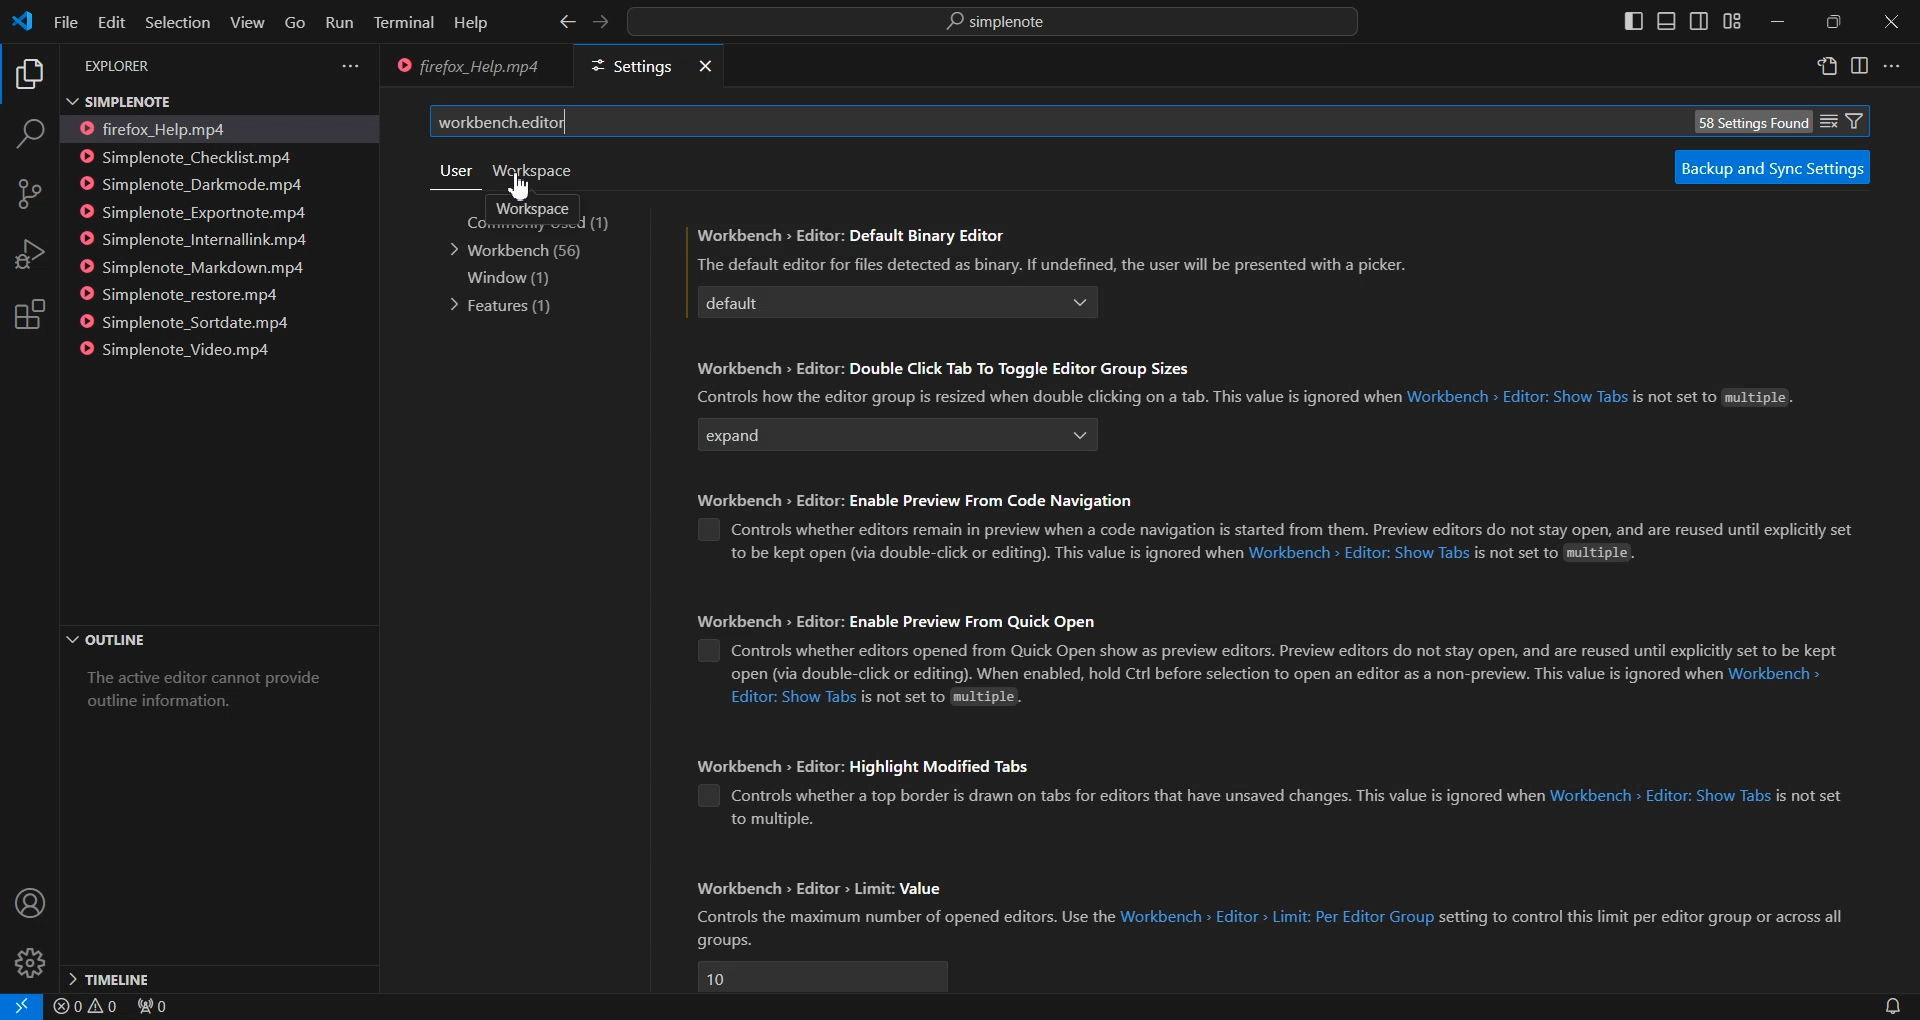 This screenshot has width=1920, height=1020. I want to click on Controls whether editors opened from Quick Open show as preview editors. Preview editors do not stay open, and are reused until explicitly set to be kept, so click(1285, 650).